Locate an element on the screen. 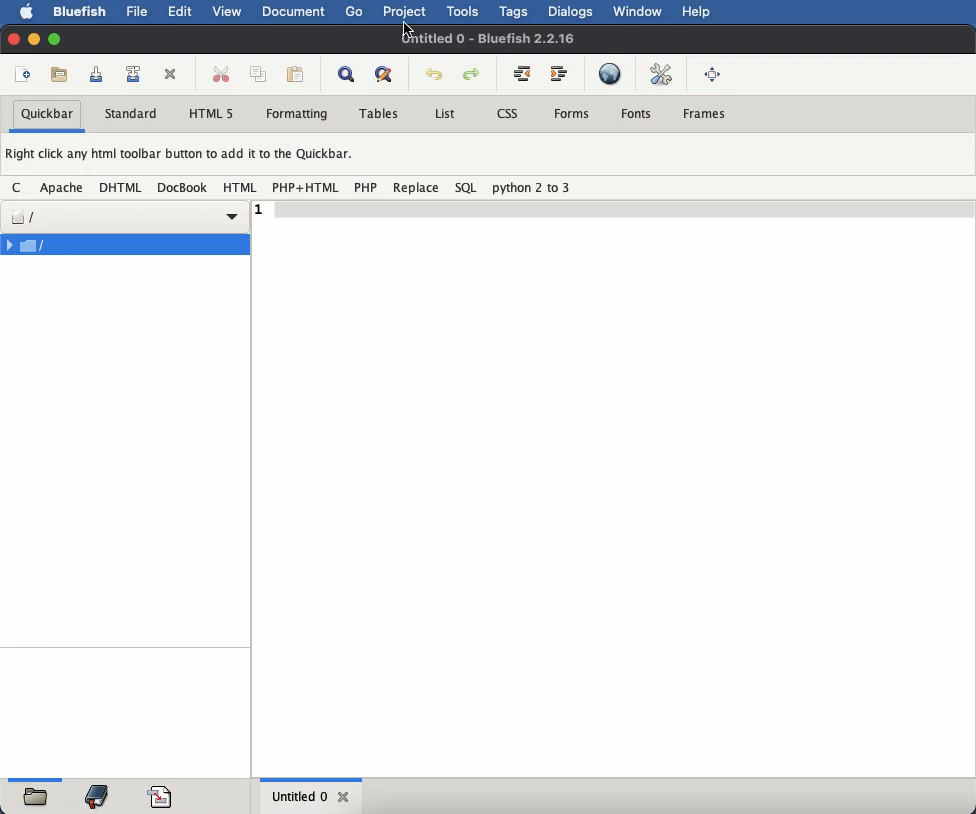 This screenshot has height=814, width=976. close is located at coordinates (14, 38).